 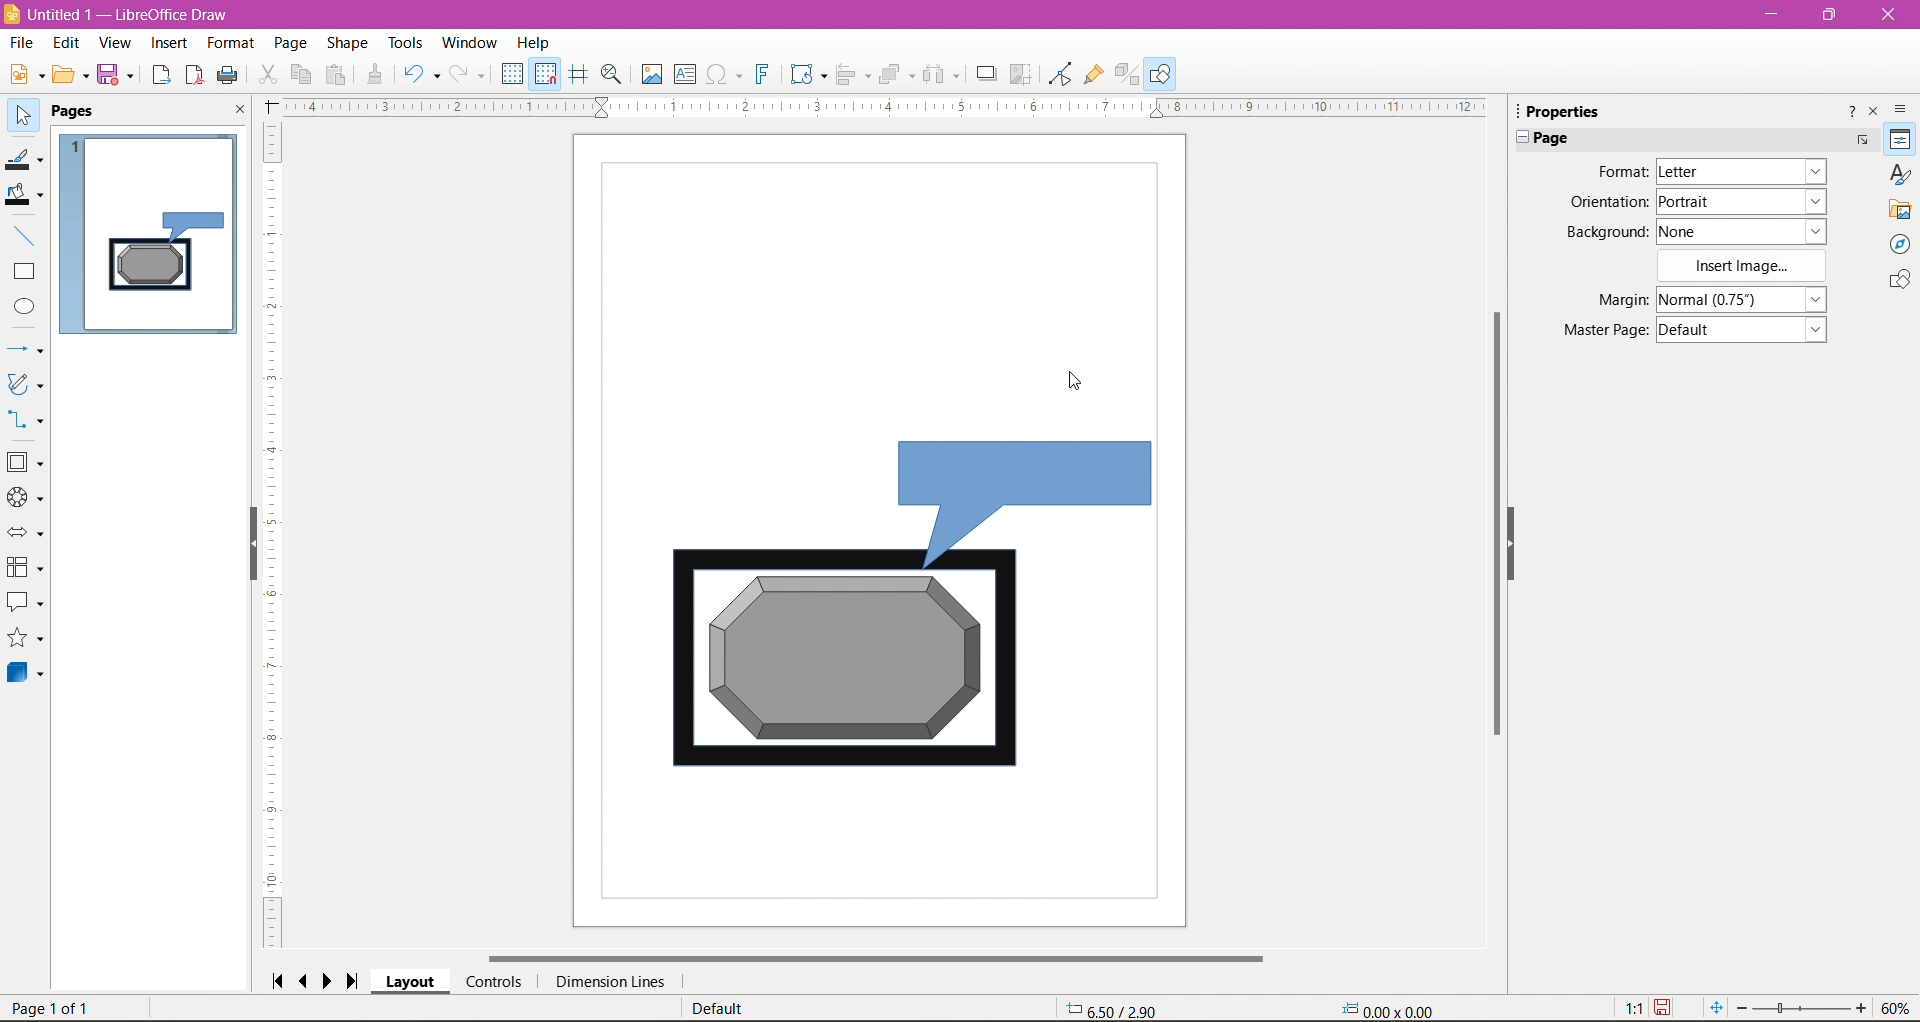 What do you see at coordinates (807, 76) in the screenshot?
I see `Transformations` at bounding box center [807, 76].